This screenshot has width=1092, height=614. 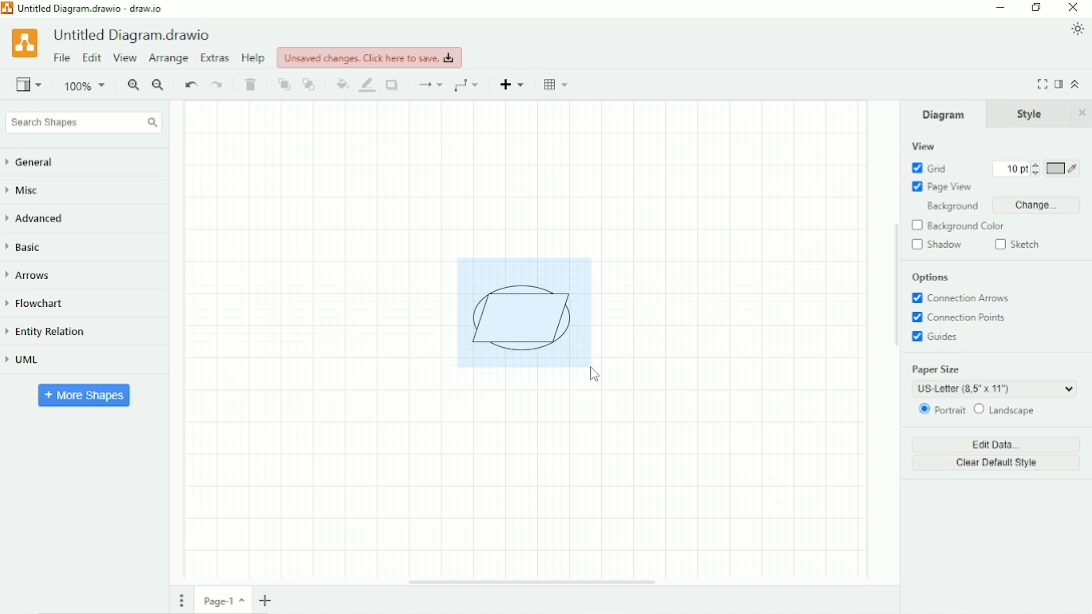 What do you see at coordinates (931, 278) in the screenshot?
I see `Options` at bounding box center [931, 278].